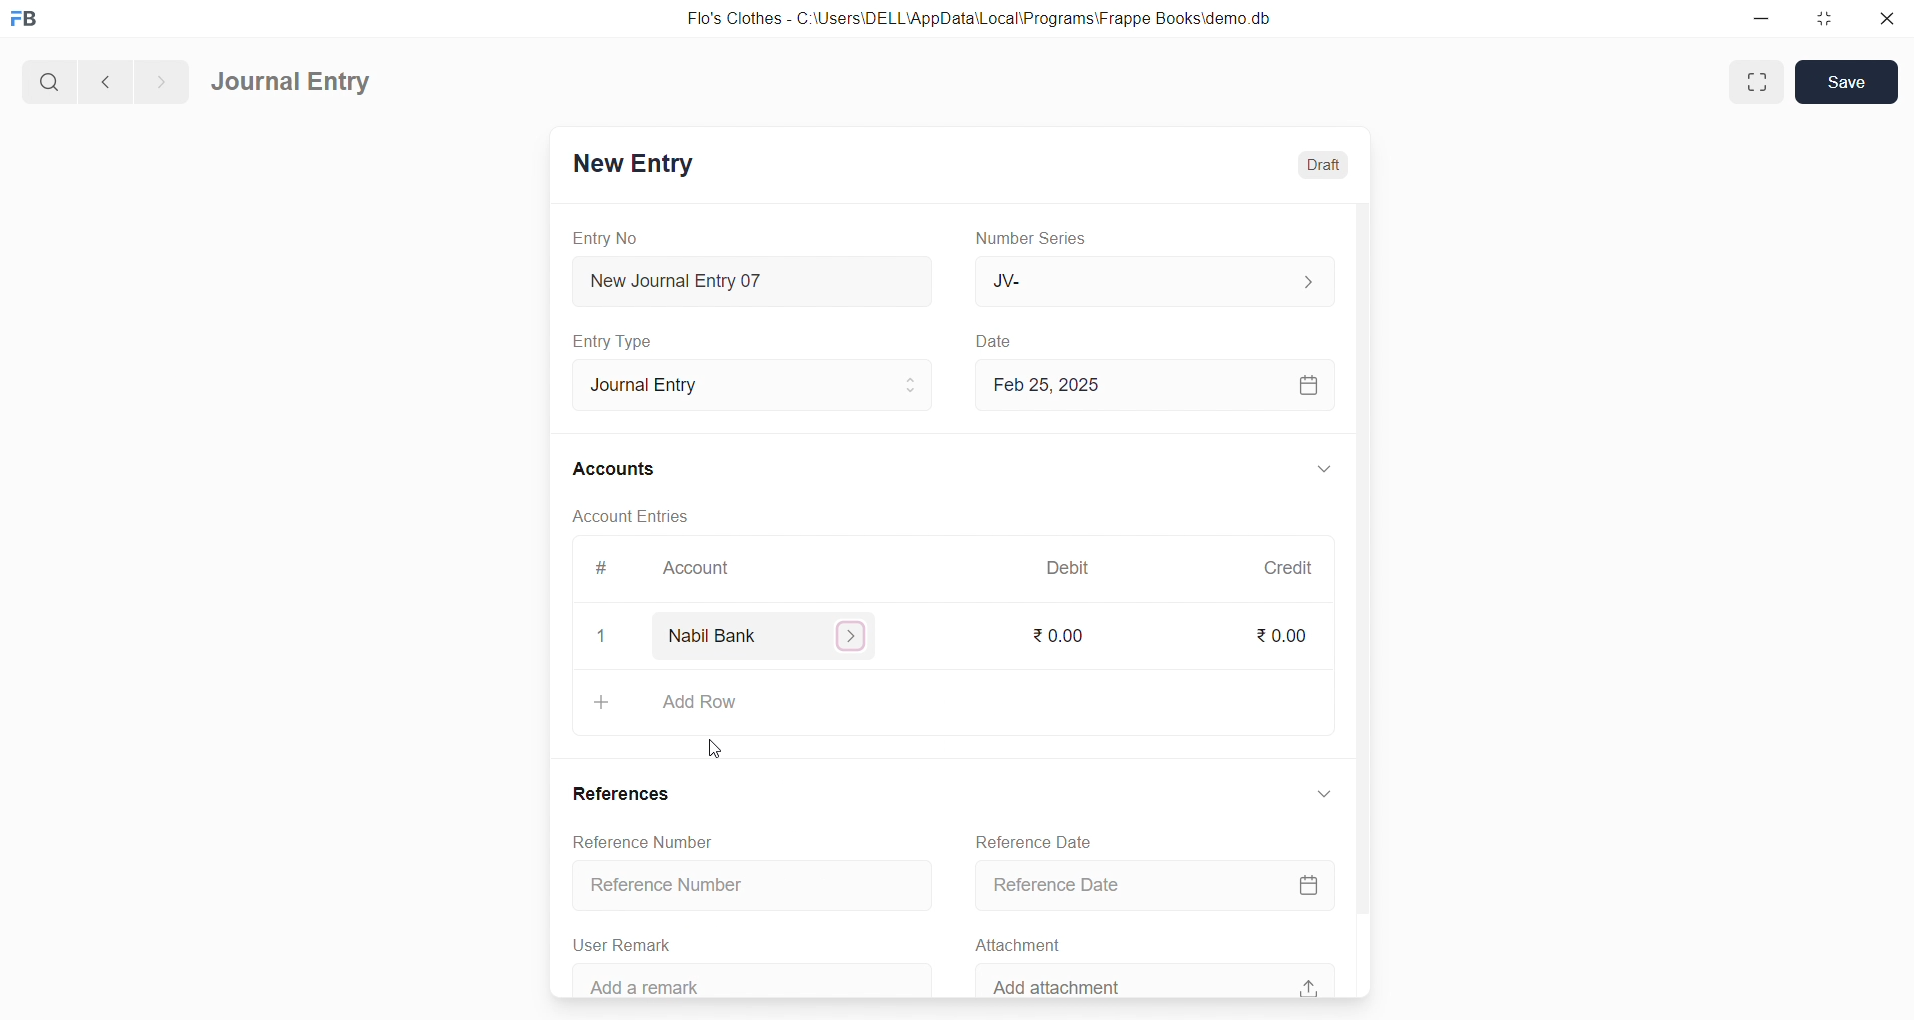 The image size is (1914, 1020). What do you see at coordinates (1287, 567) in the screenshot?
I see `Credit` at bounding box center [1287, 567].